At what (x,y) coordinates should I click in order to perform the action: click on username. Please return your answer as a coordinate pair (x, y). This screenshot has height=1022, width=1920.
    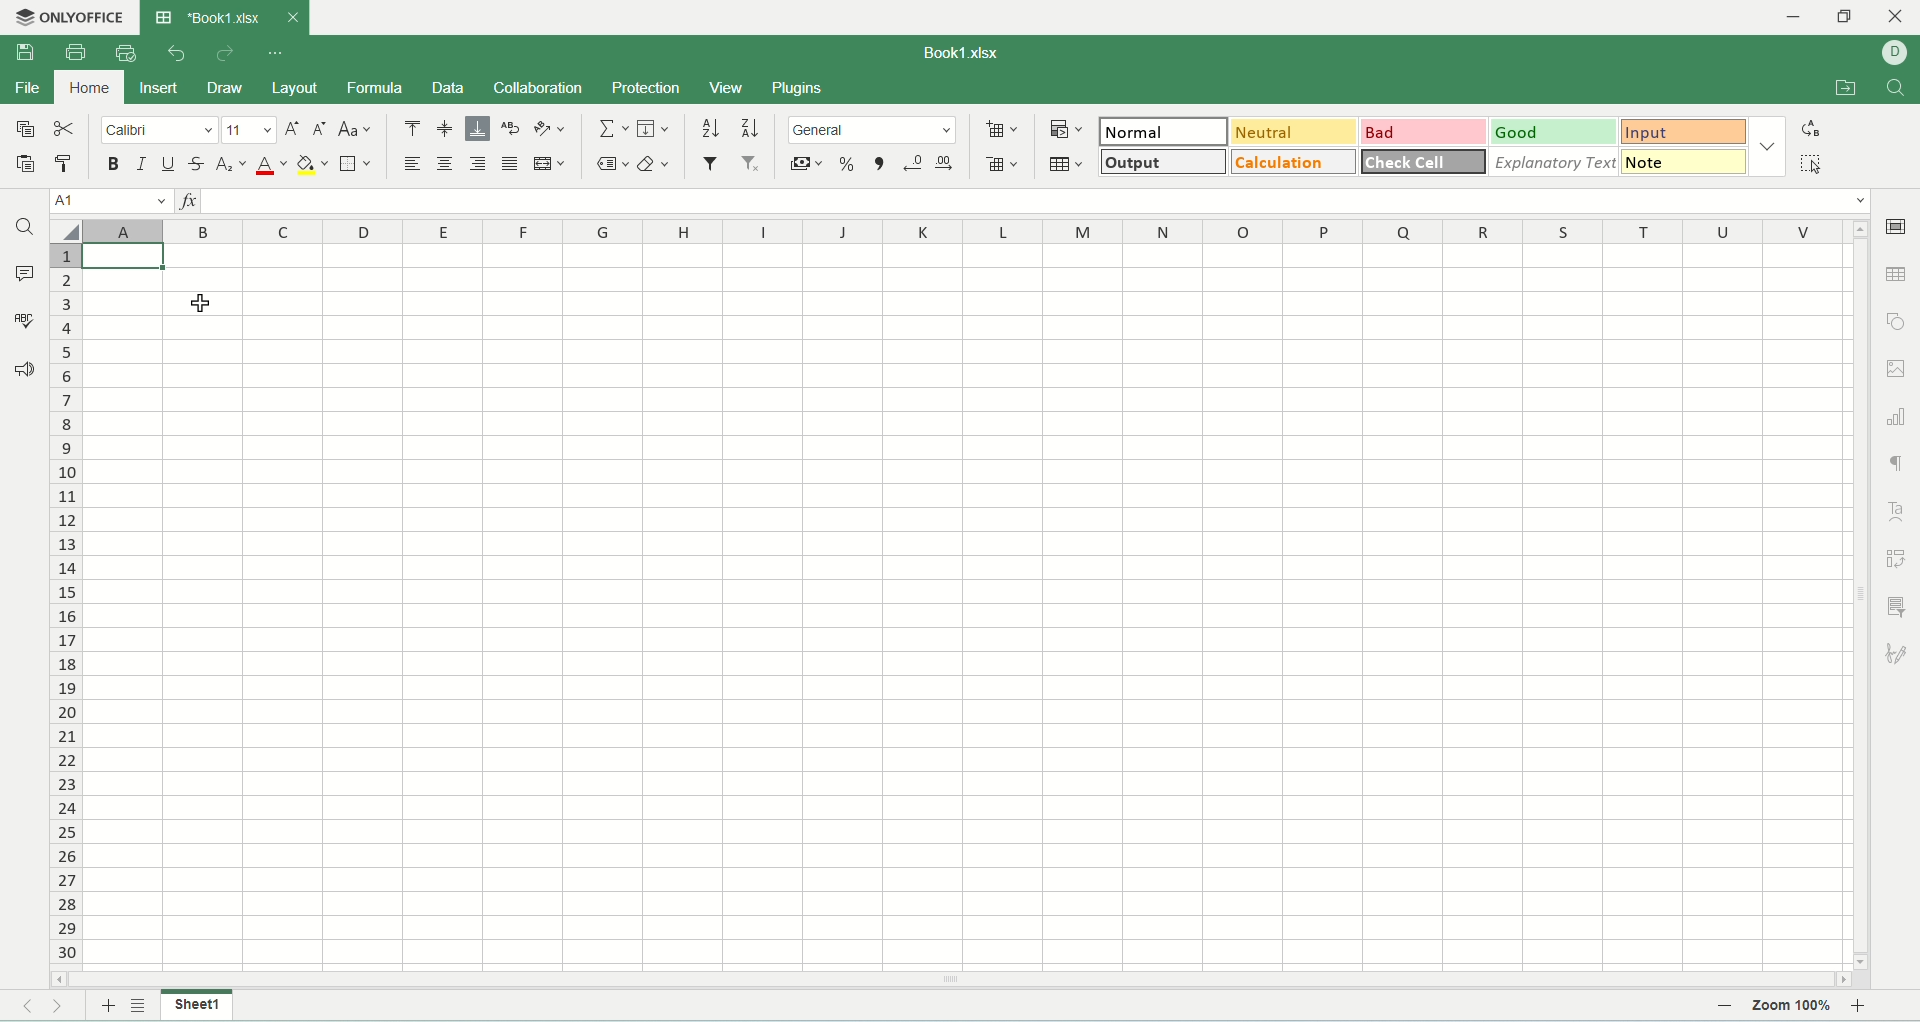
    Looking at the image, I should click on (1901, 52).